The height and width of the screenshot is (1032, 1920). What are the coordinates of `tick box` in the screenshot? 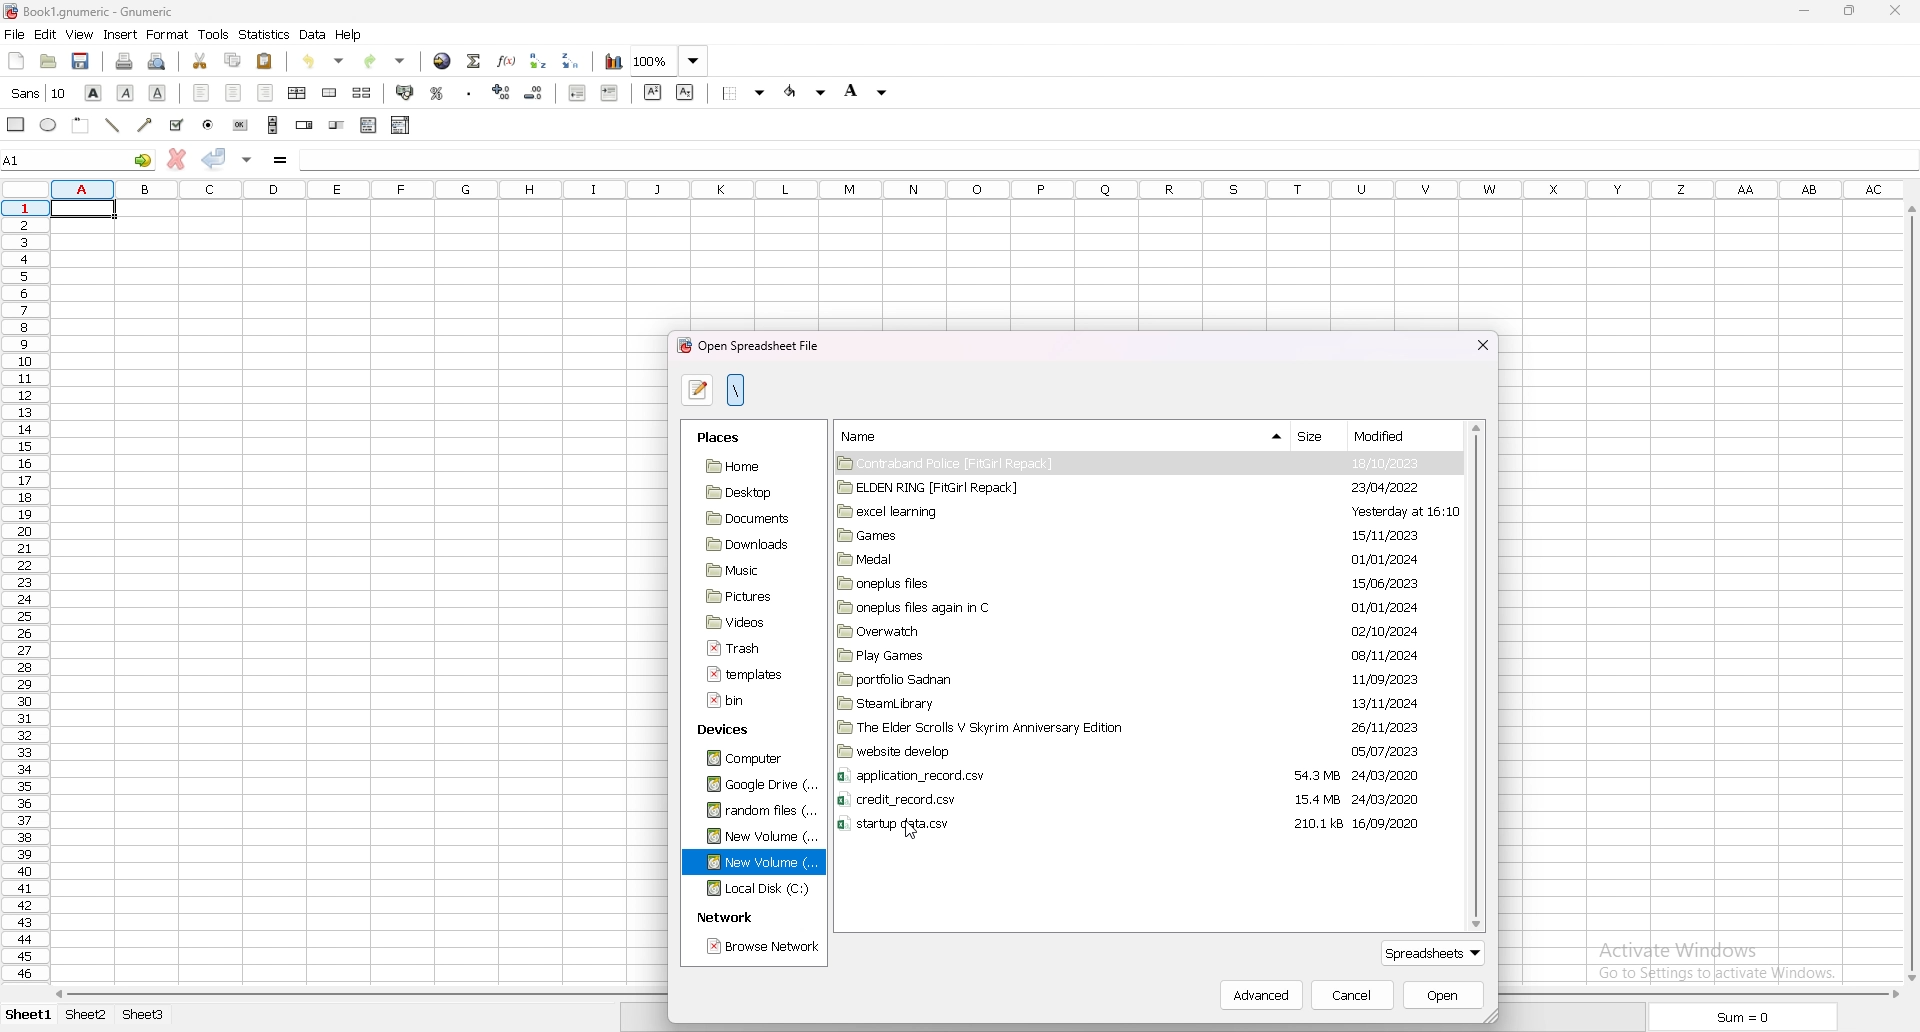 It's located at (176, 125).